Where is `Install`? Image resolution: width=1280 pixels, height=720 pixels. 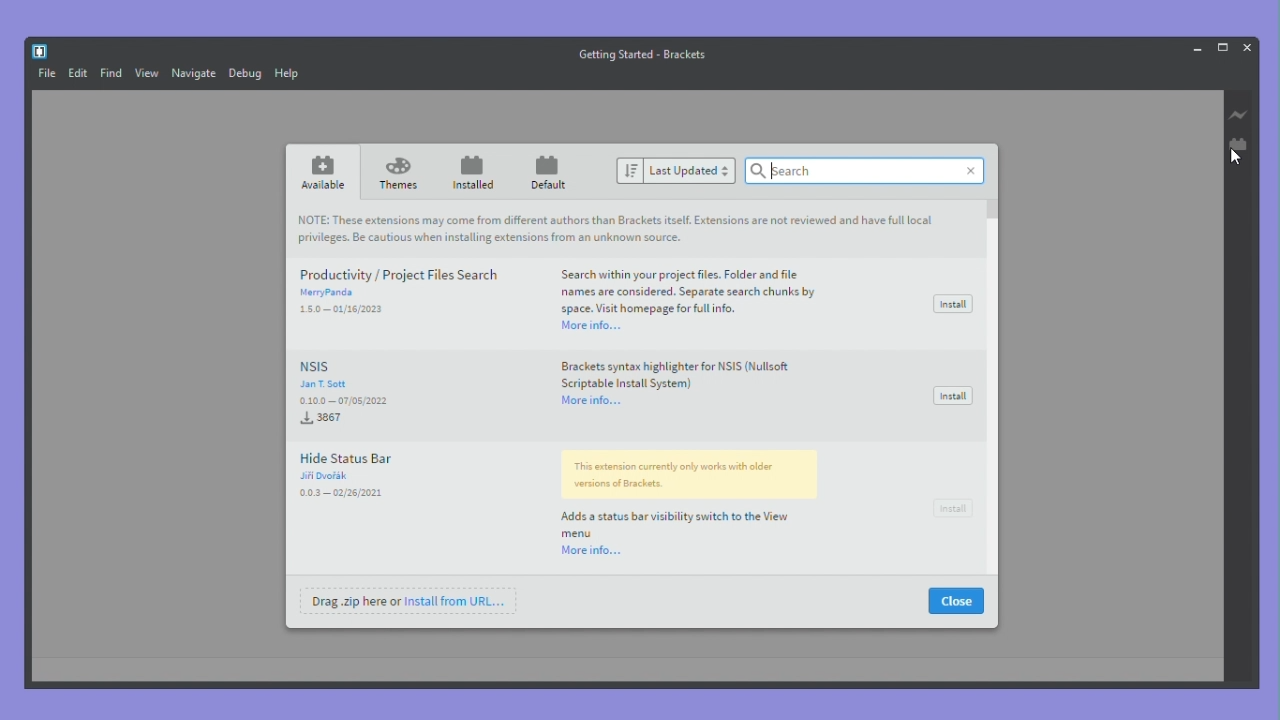 Install is located at coordinates (953, 304).